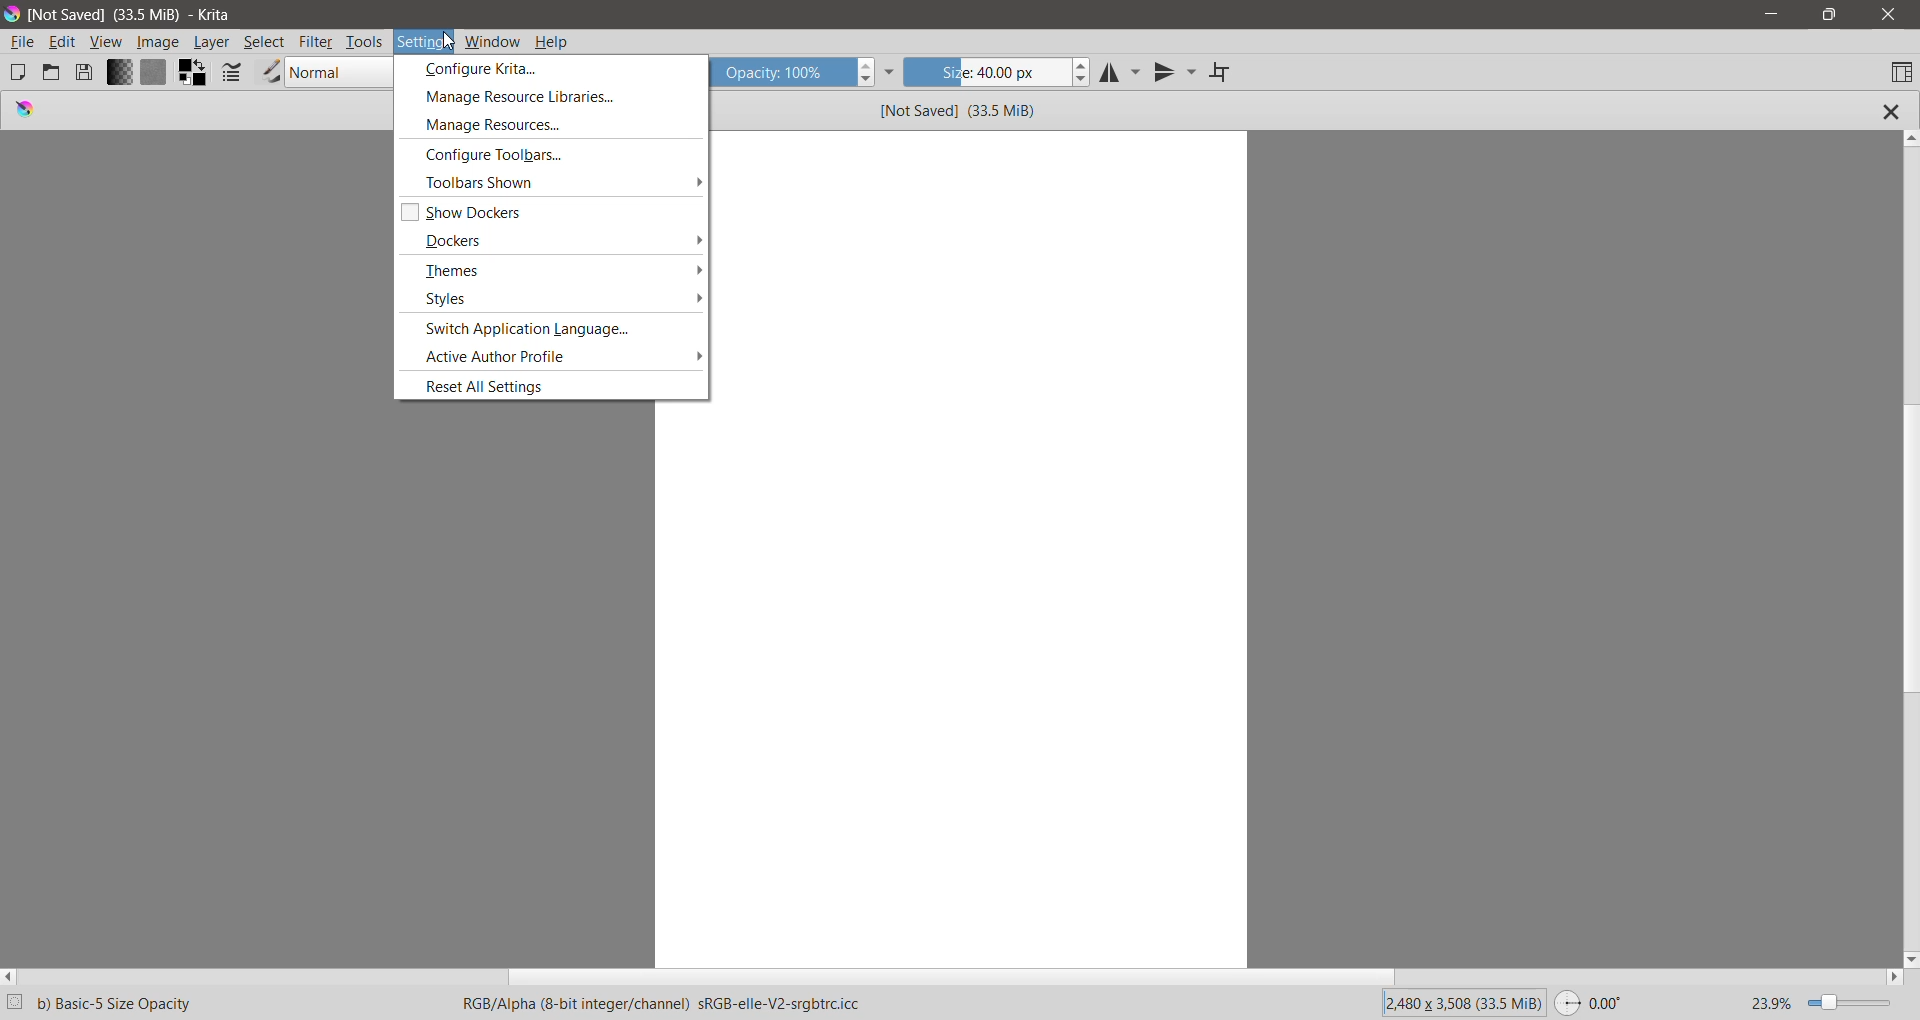 The image size is (1920, 1020). What do you see at coordinates (1774, 12) in the screenshot?
I see `Minimize` at bounding box center [1774, 12].